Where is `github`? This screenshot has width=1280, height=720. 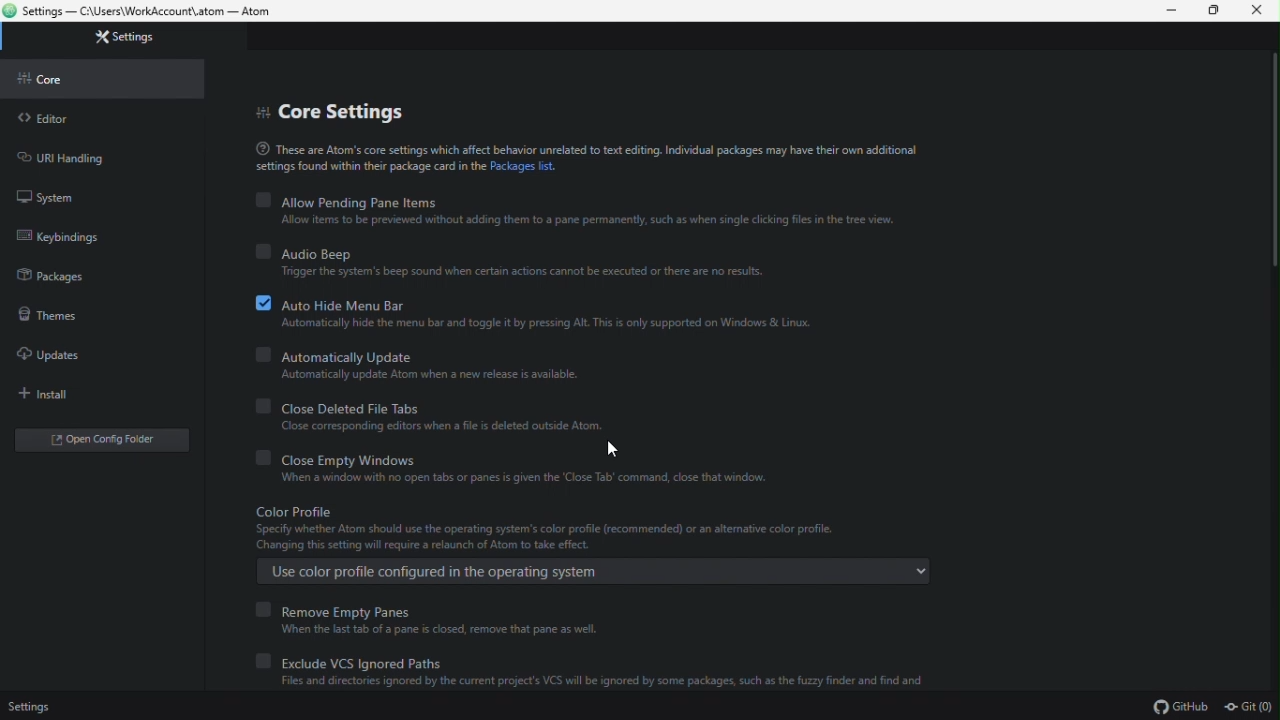 github is located at coordinates (1179, 706).